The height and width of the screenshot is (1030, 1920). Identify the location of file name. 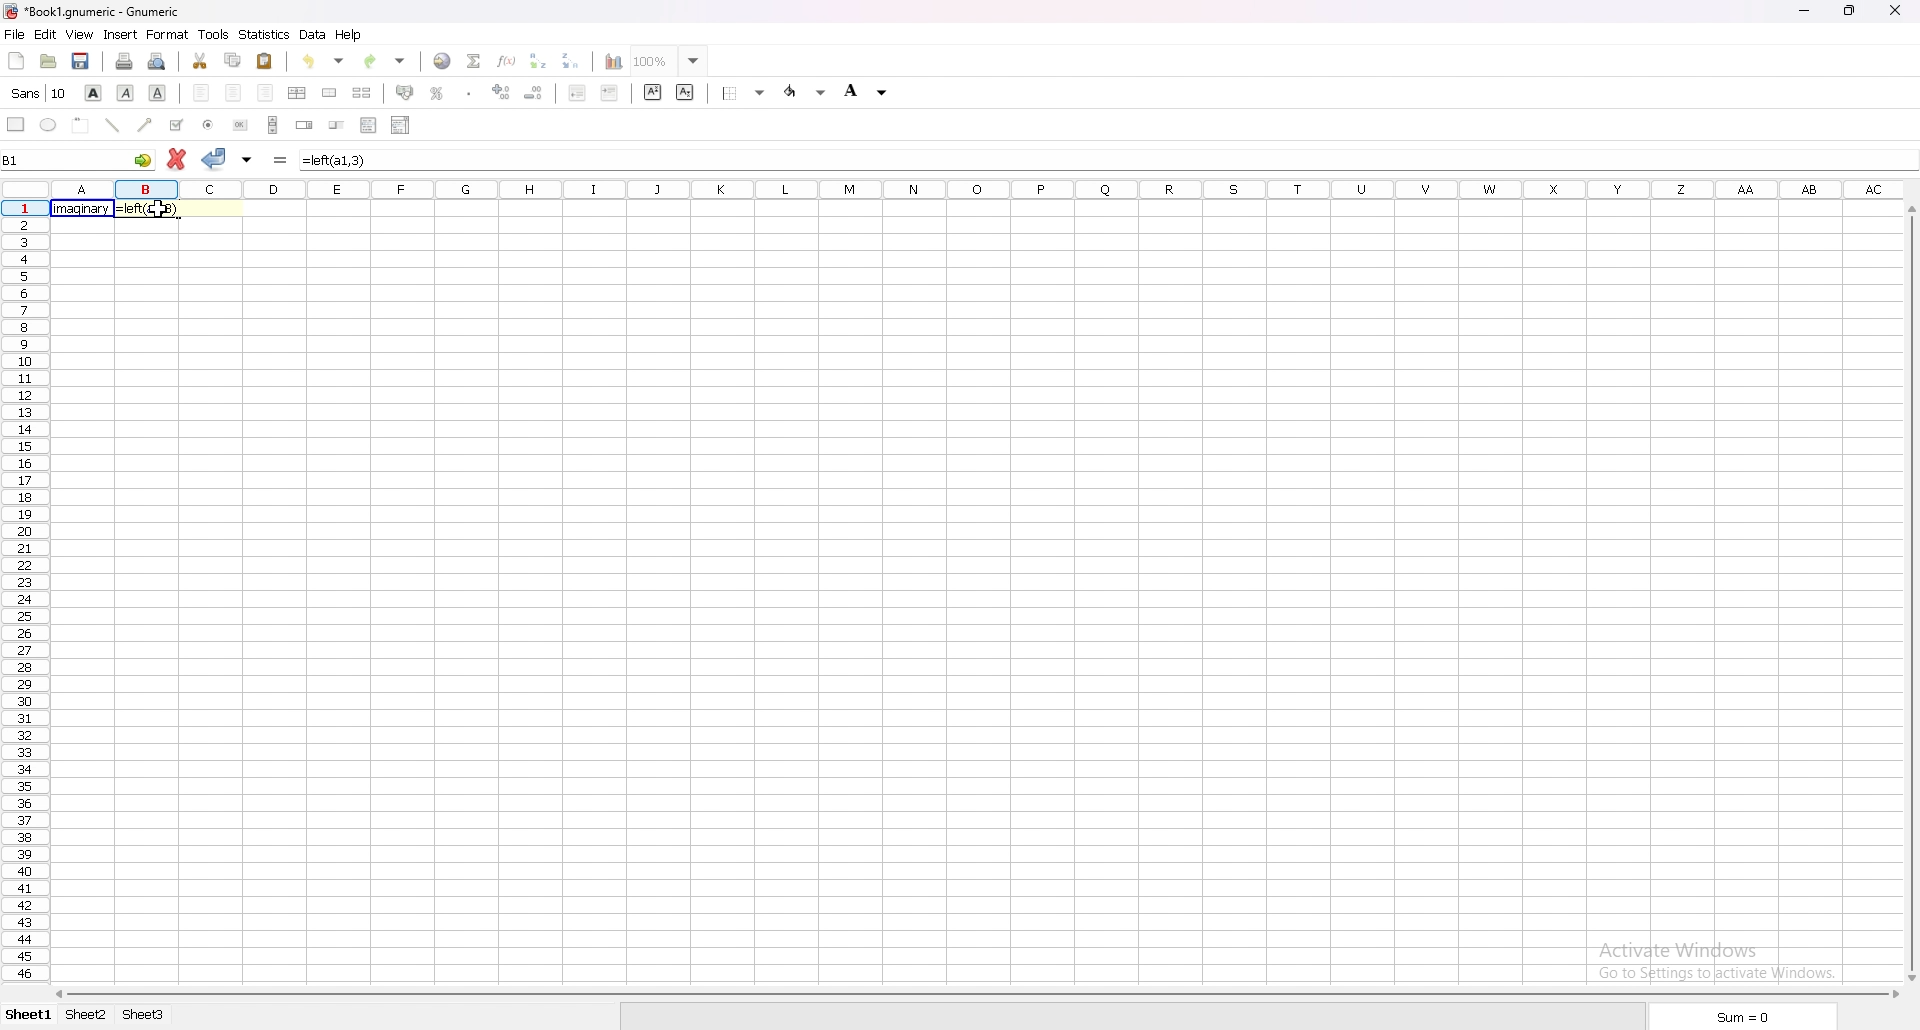
(92, 12).